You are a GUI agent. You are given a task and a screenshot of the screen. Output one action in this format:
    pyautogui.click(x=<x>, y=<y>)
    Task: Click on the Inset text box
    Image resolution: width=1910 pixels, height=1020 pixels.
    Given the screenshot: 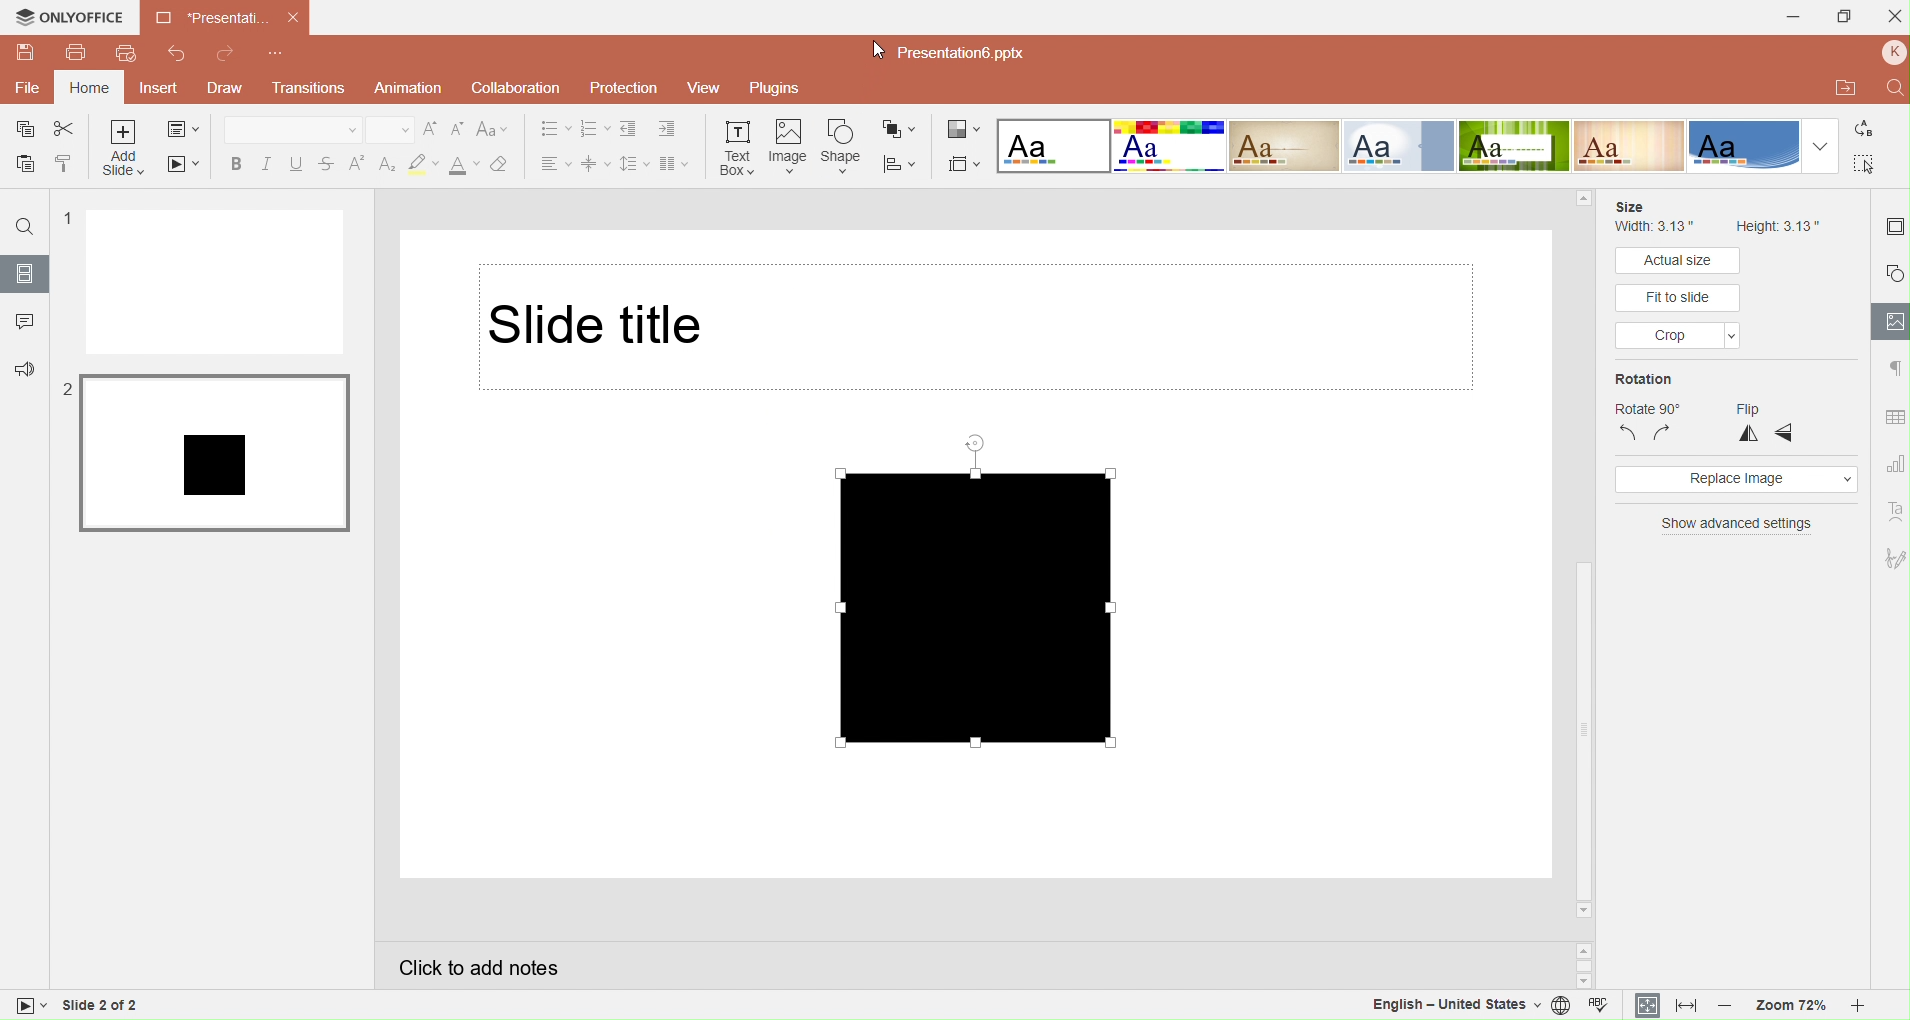 What is the action you would take?
    pyautogui.click(x=736, y=146)
    